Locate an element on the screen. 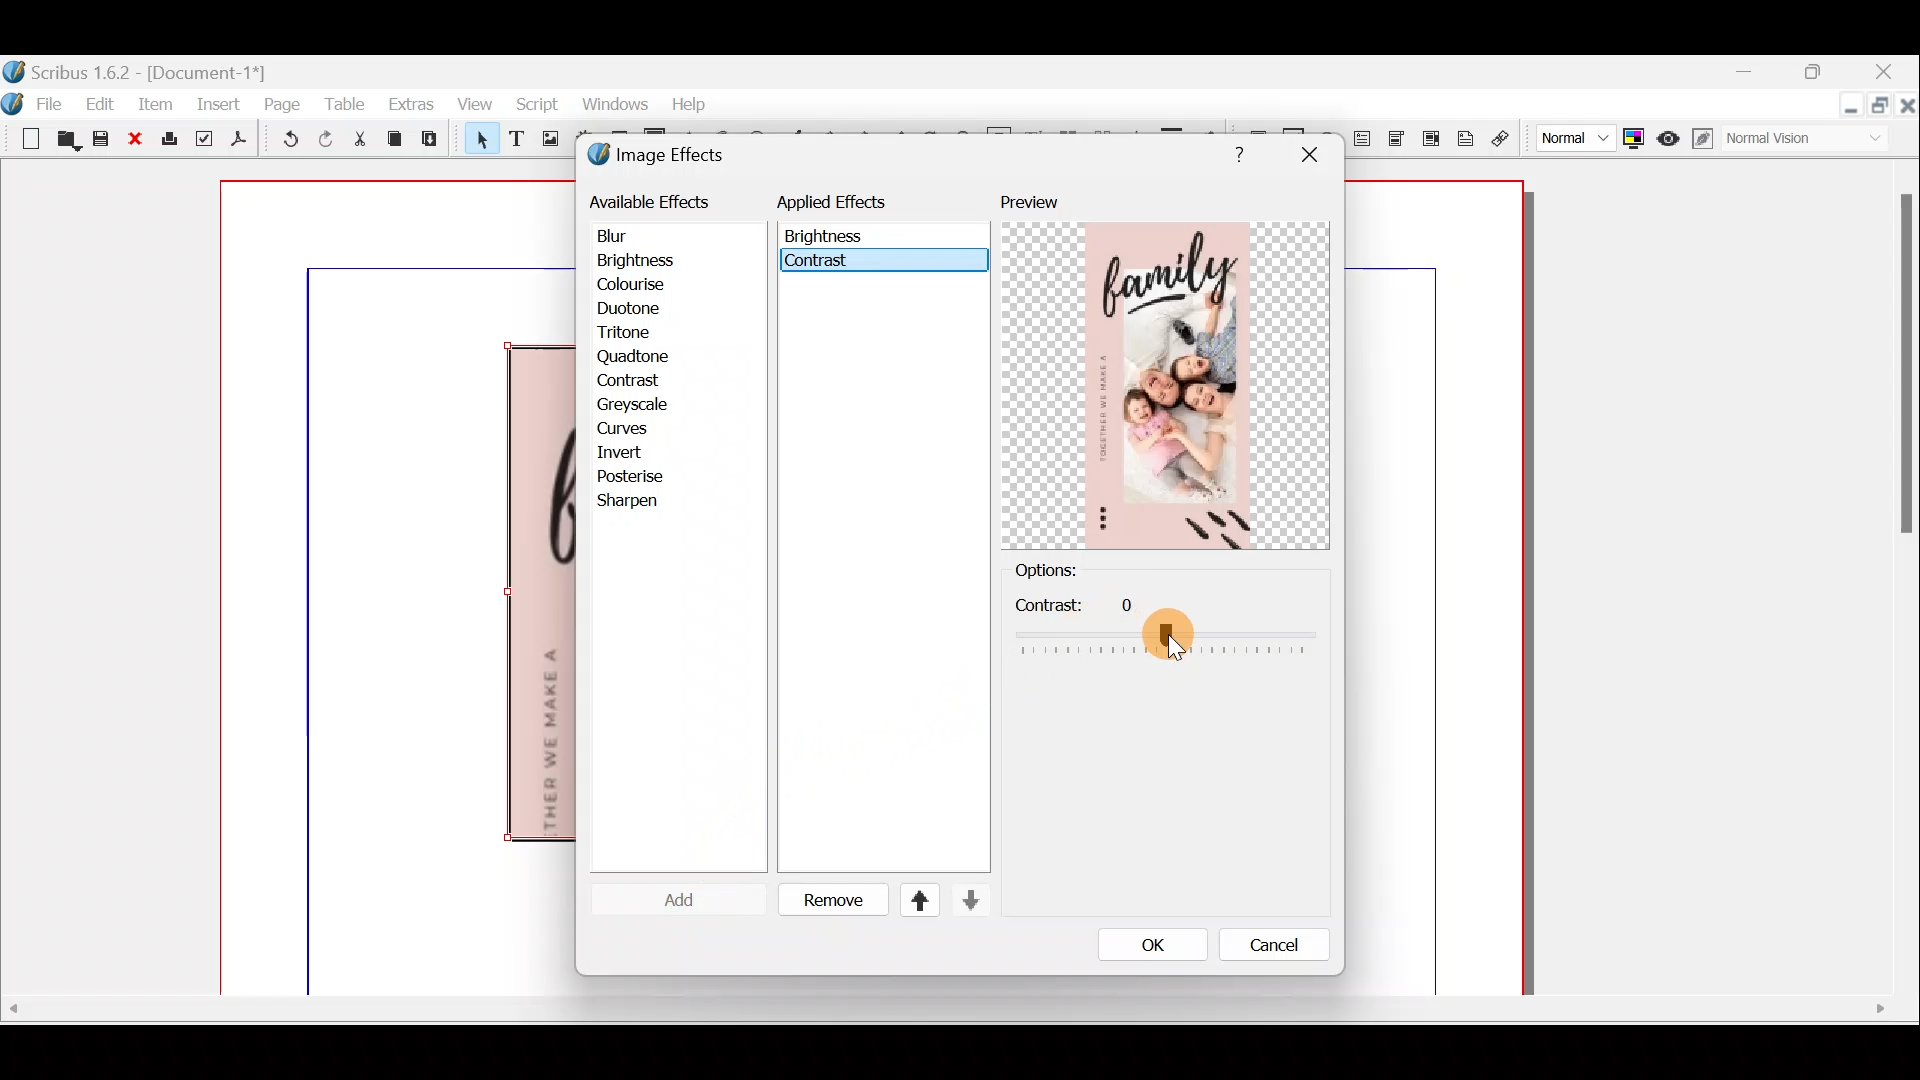  Document name is located at coordinates (137, 70).